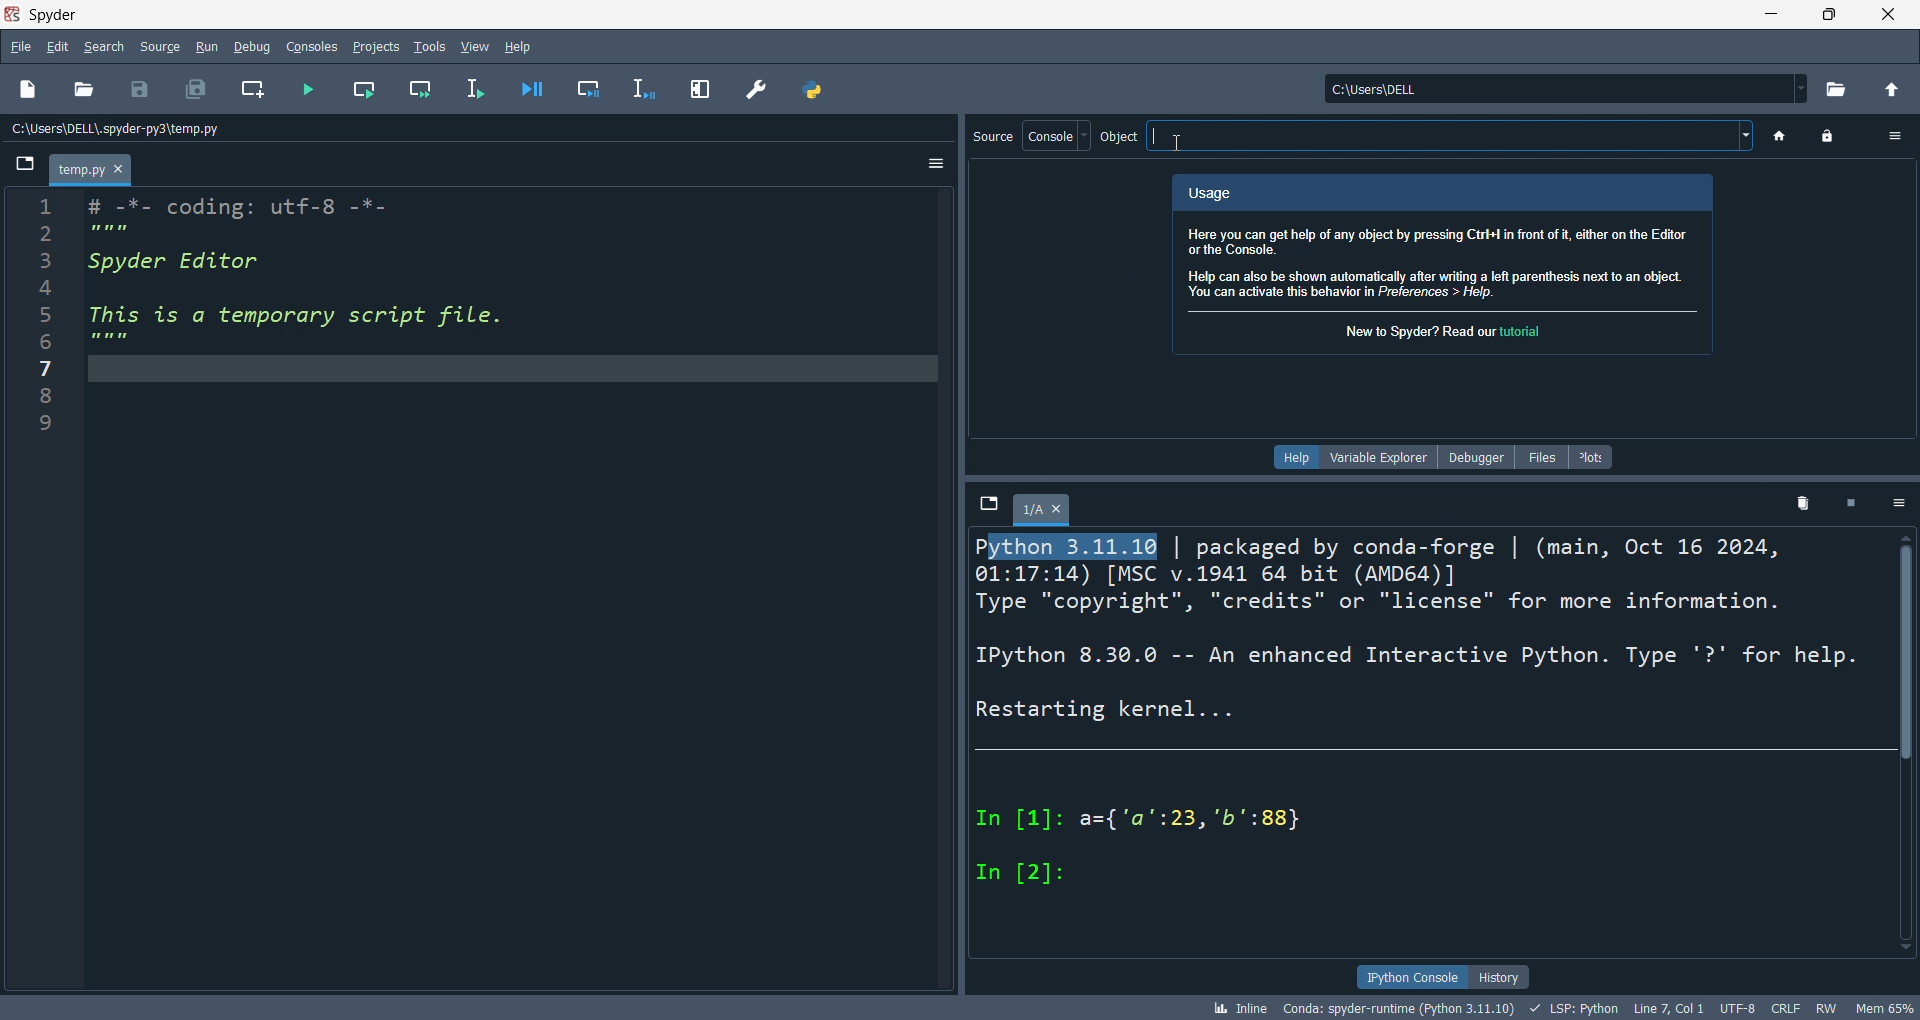 This screenshot has width=1920, height=1020. What do you see at coordinates (1890, 87) in the screenshot?
I see `open parent directory` at bounding box center [1890, 87].